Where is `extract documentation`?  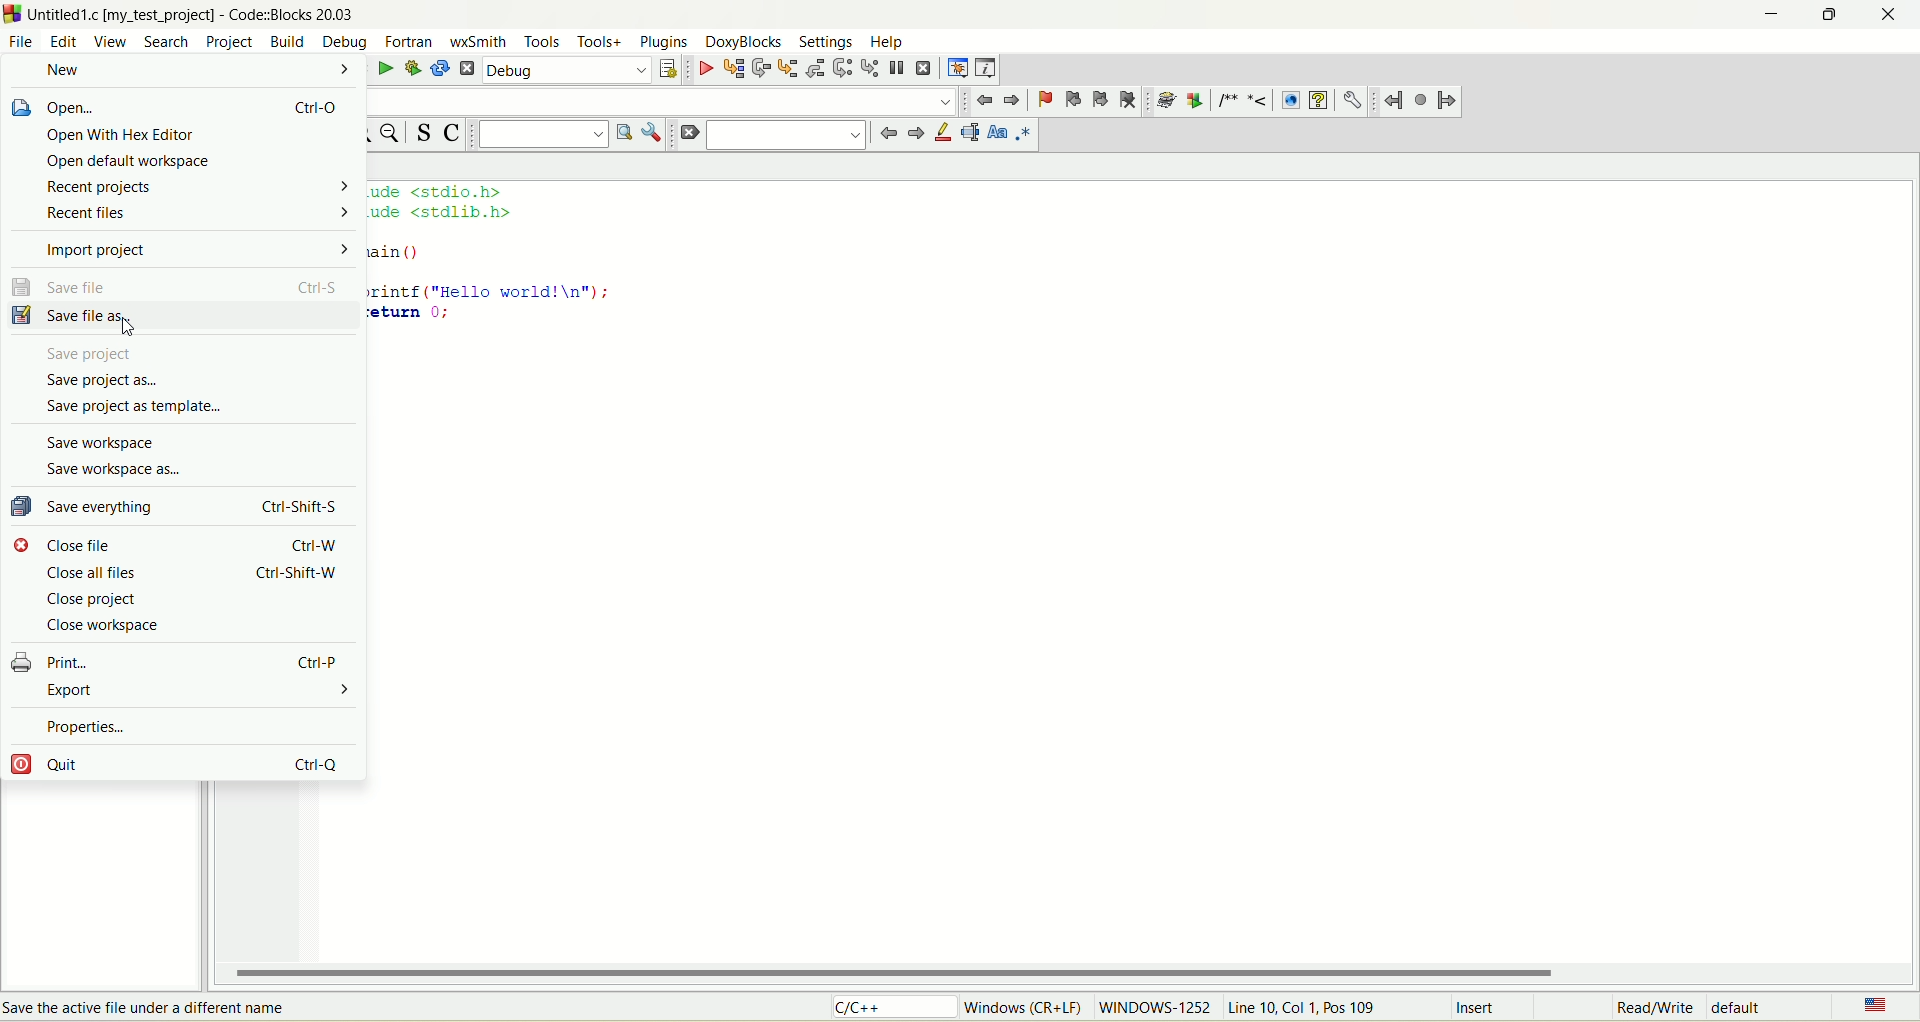 extract documentation is located at coordinates (1195, 101).